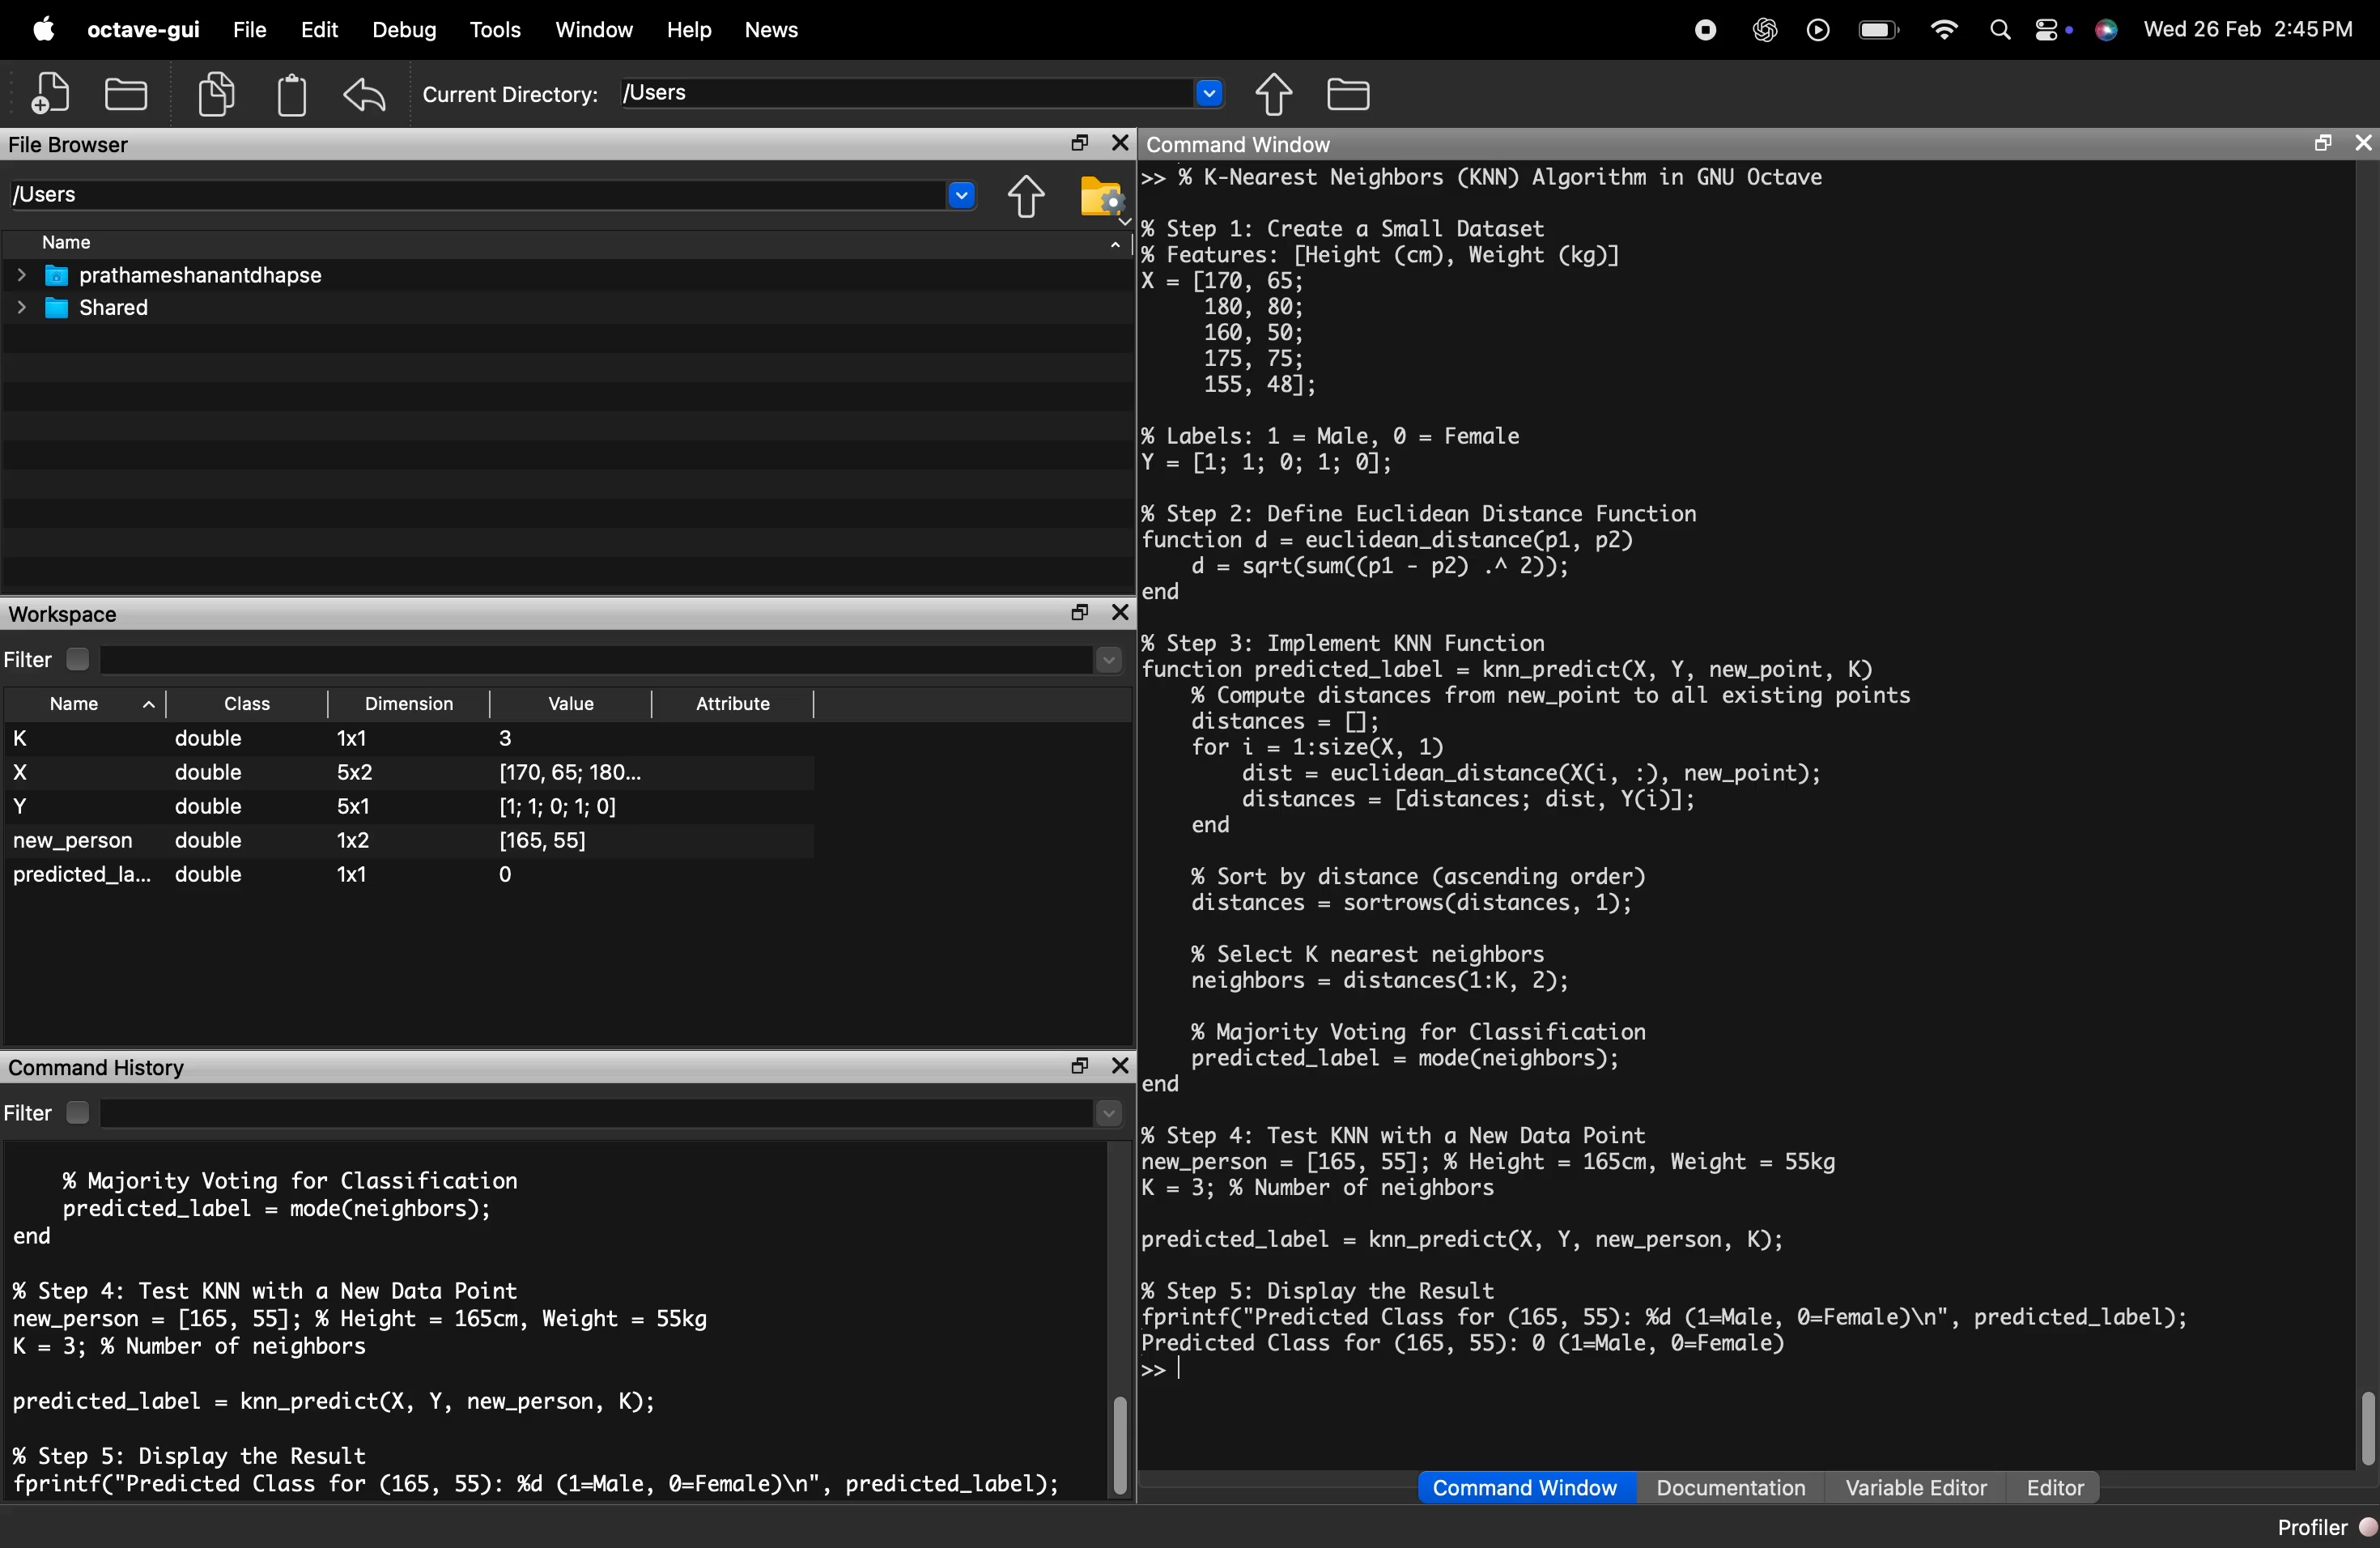 This screenshot has height=1548, width=2380. What do you see at coordinates (2315, 147) in the screenshot?
I see `maximise` at bounding box center [2315, 147].